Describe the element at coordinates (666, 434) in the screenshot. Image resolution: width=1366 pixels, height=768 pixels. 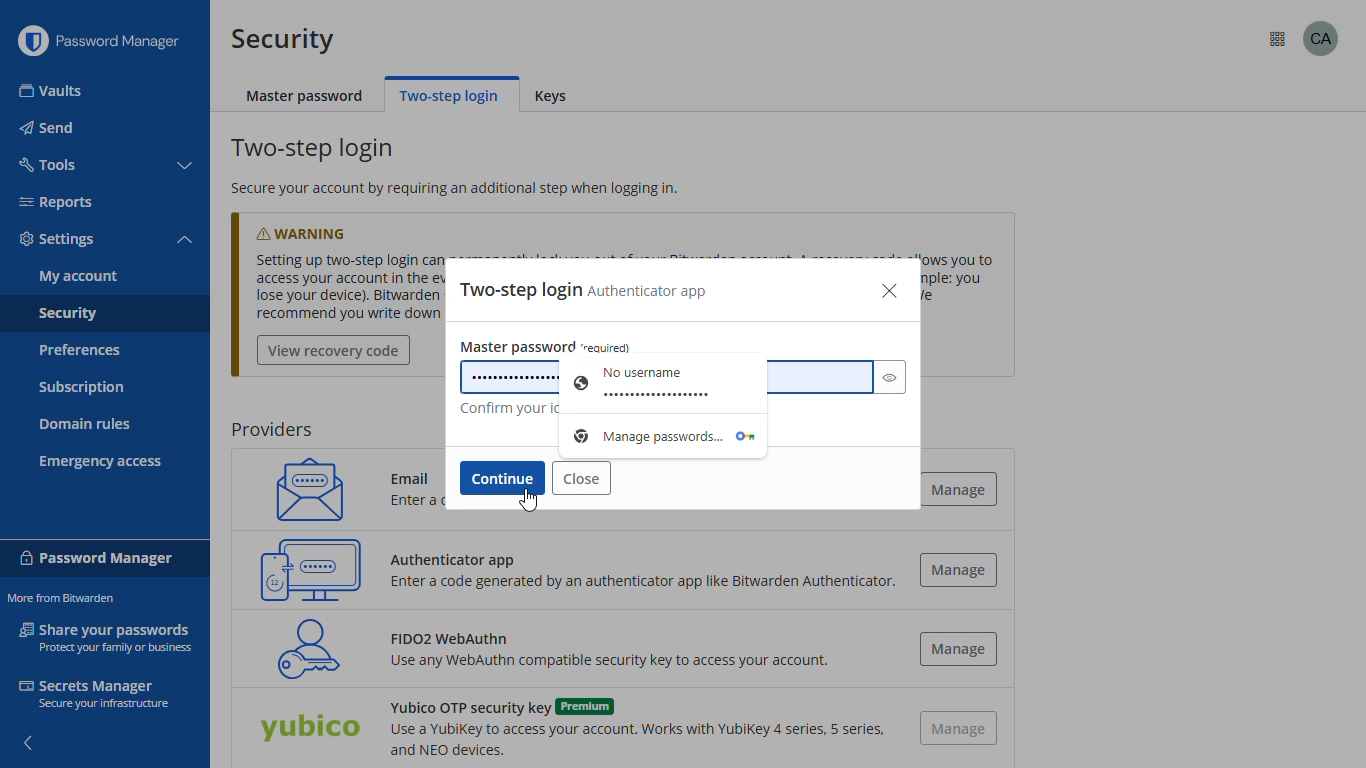
I see `password manager` at that location.